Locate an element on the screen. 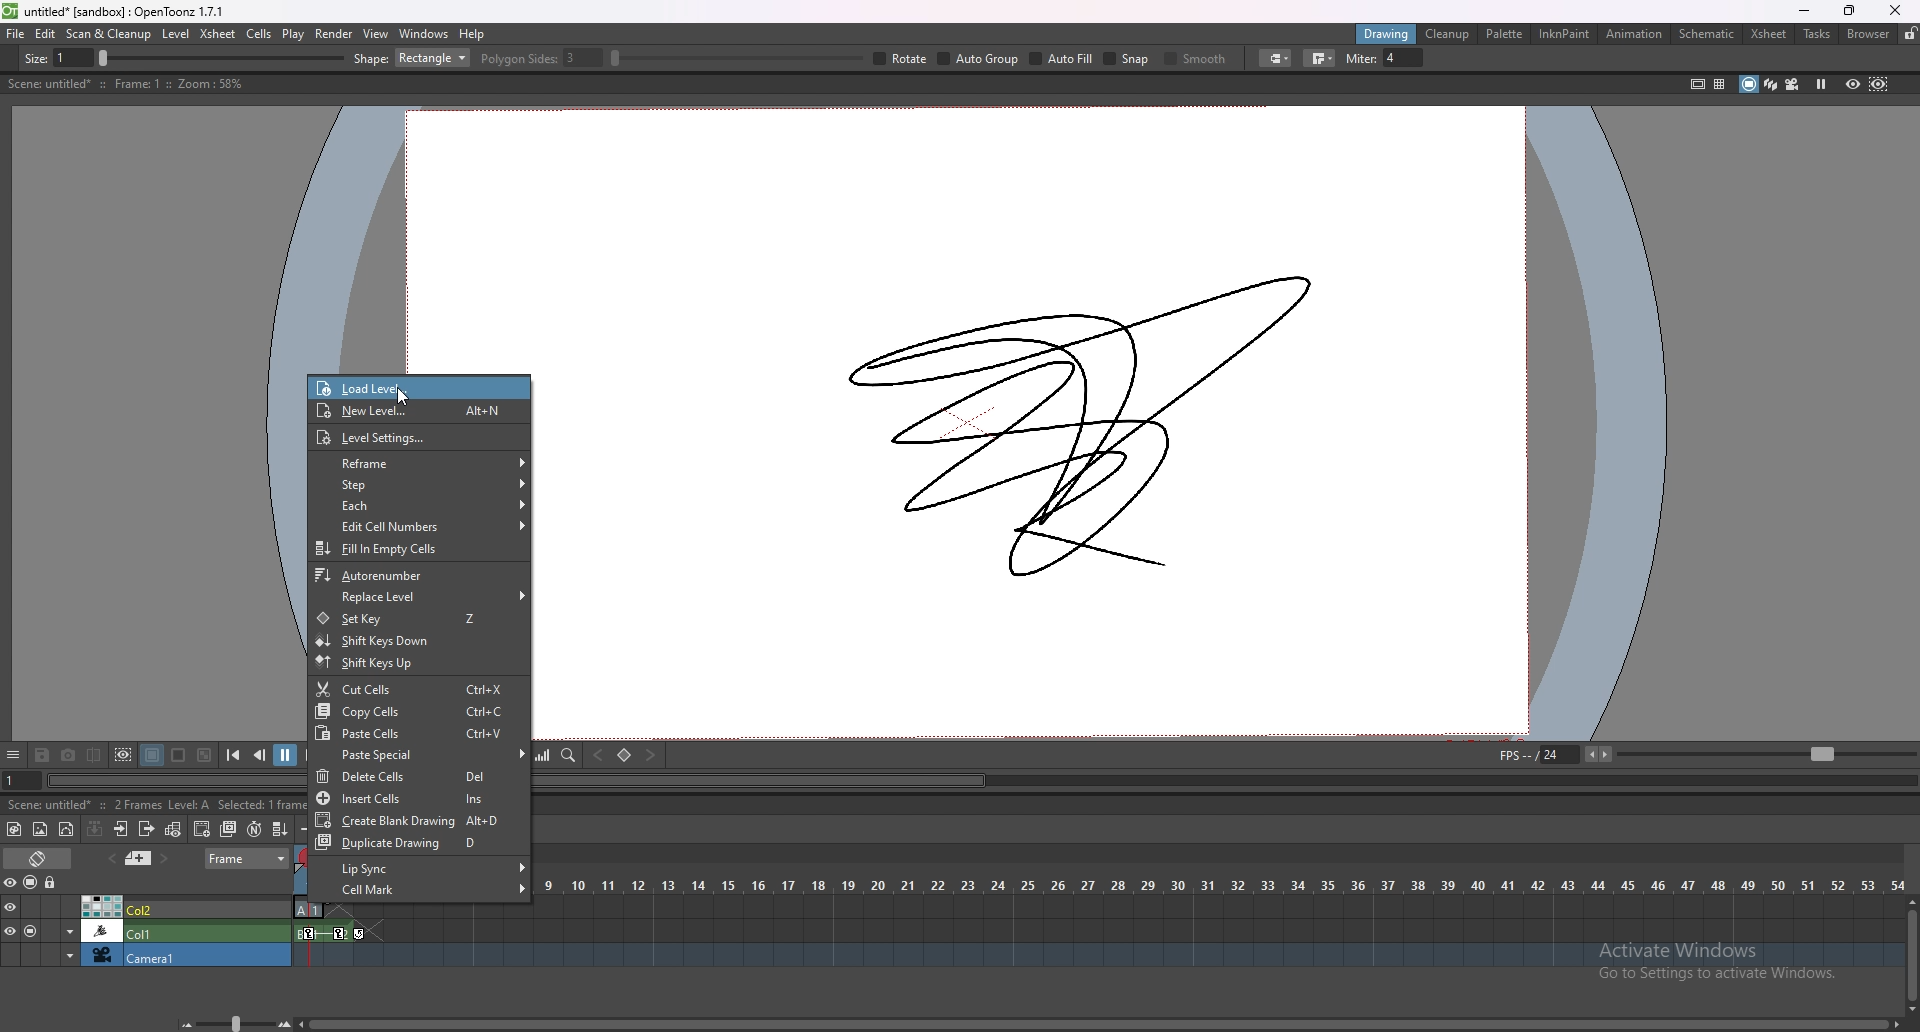 The image size is (1920, 1032). create blank drawing is located at coordinates (419, 820).